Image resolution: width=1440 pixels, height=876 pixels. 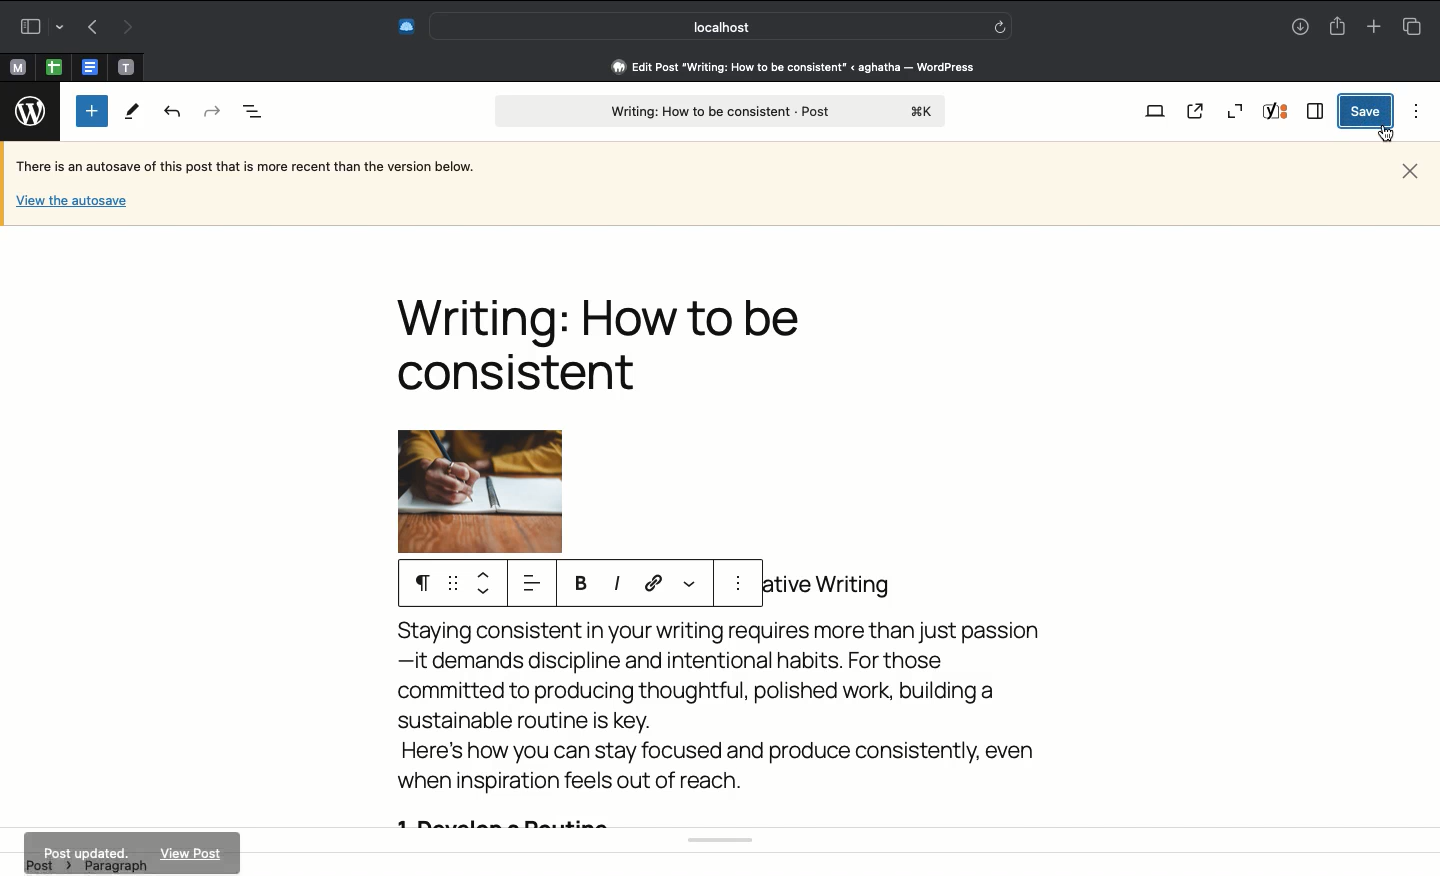 What do you see at coordinates (1235, 111) in the screenshot?
I see `Zoom out` at bounding box center [1235, 111].